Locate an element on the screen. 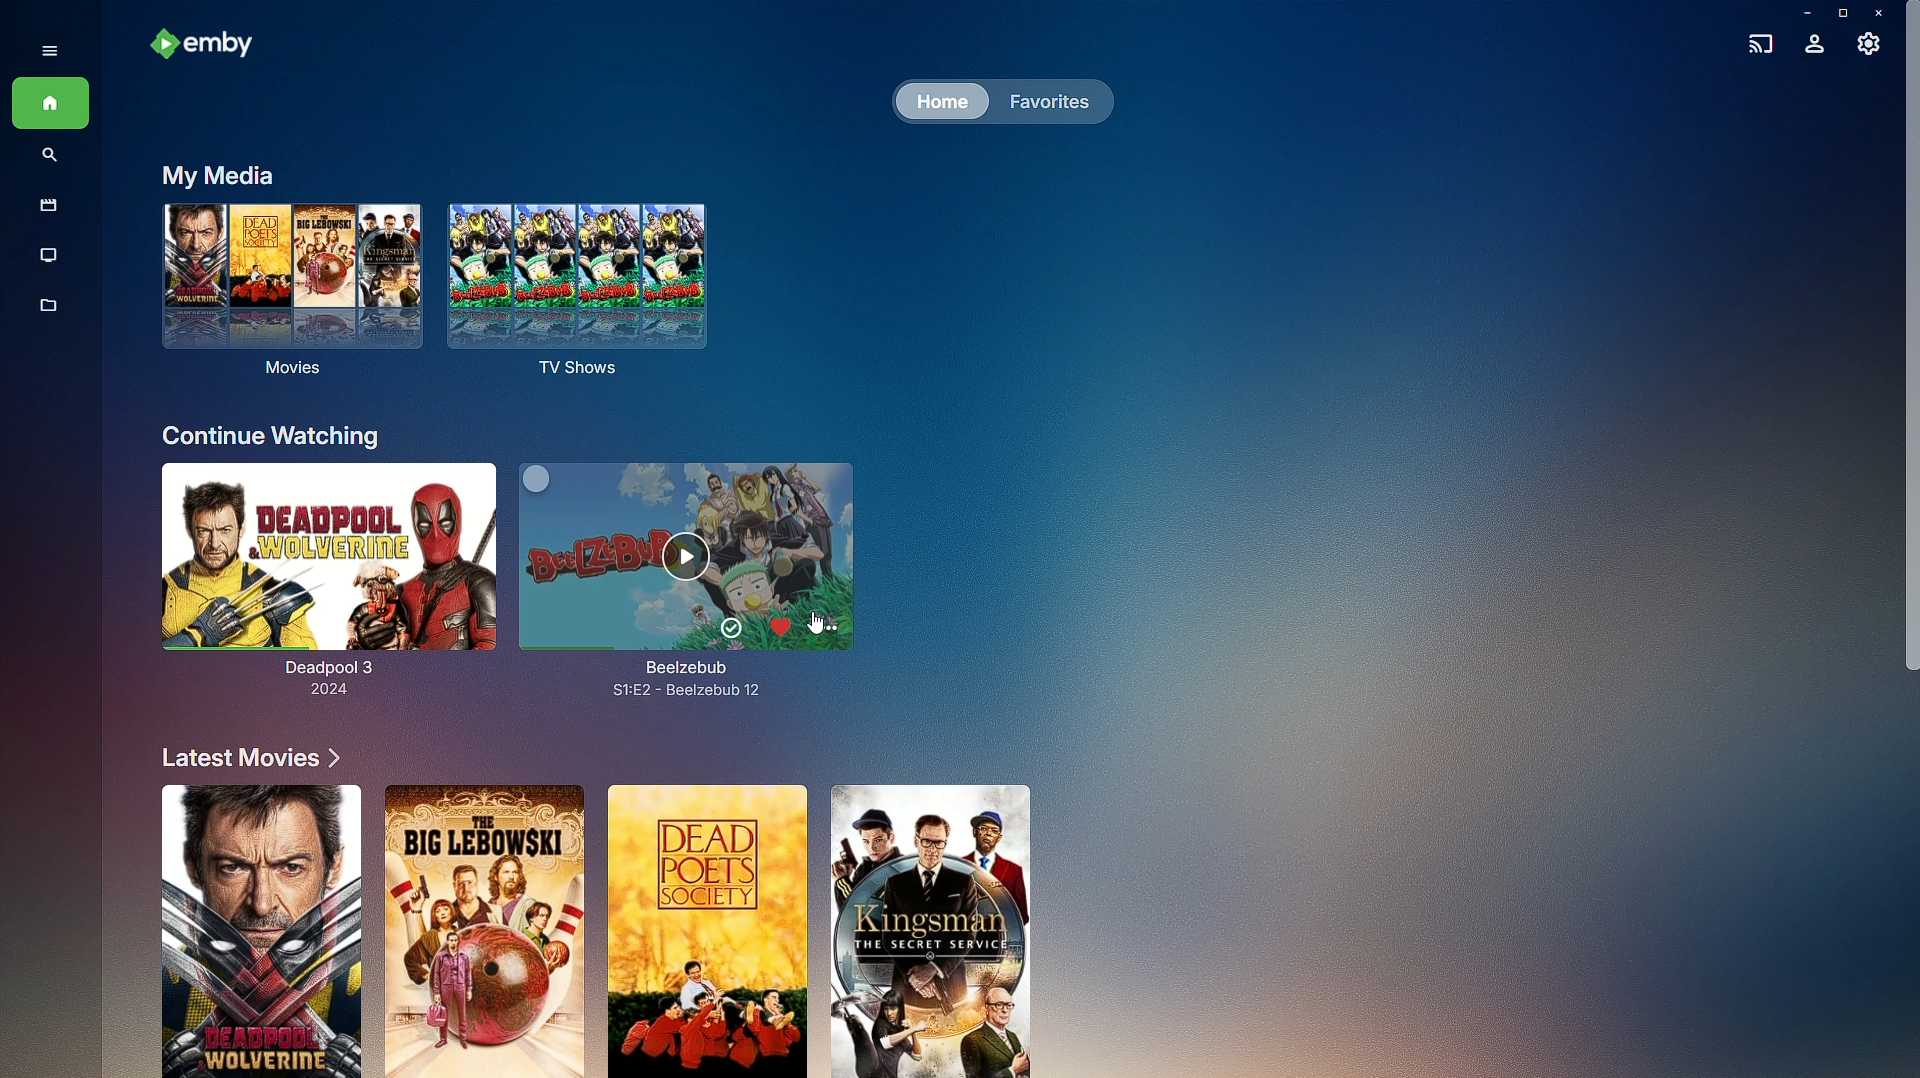 The width and height of the screenshot is (1920, 1078). Settings is located at coordinates (1870, 49).